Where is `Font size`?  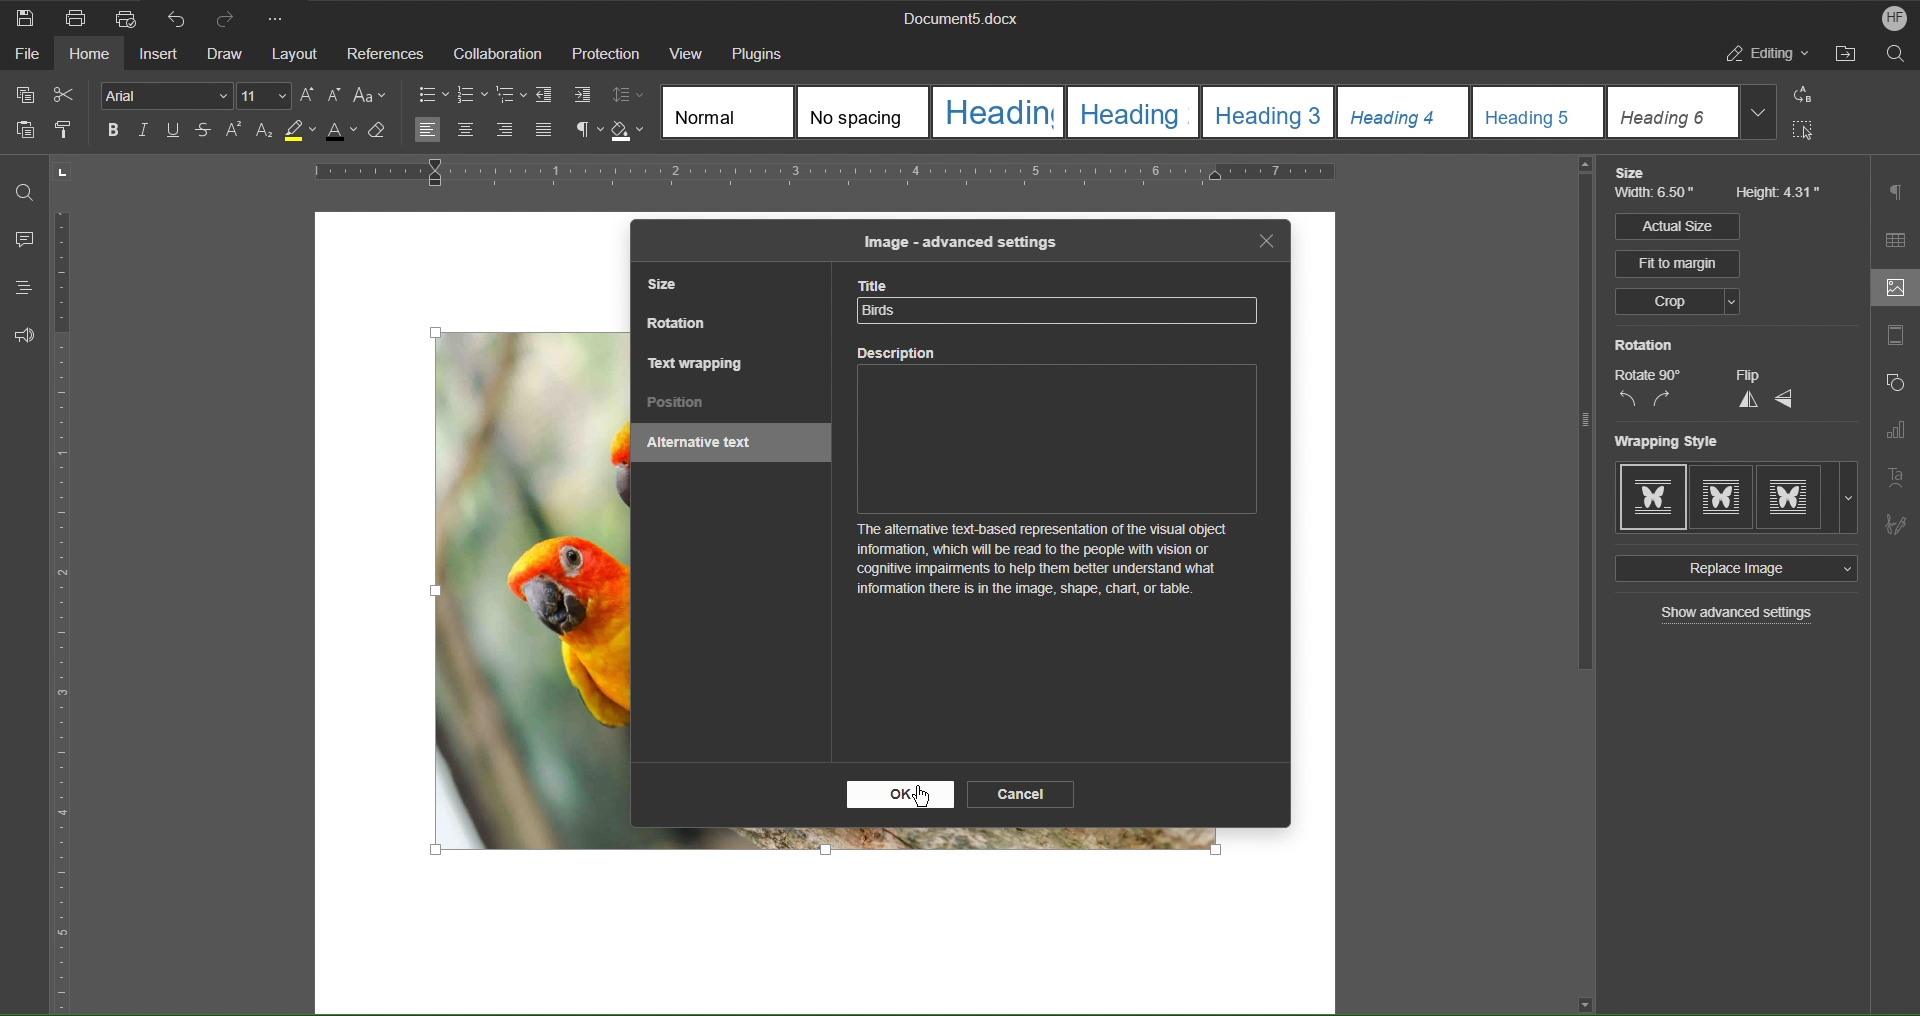
Font size is located at coordinates (266, 96).